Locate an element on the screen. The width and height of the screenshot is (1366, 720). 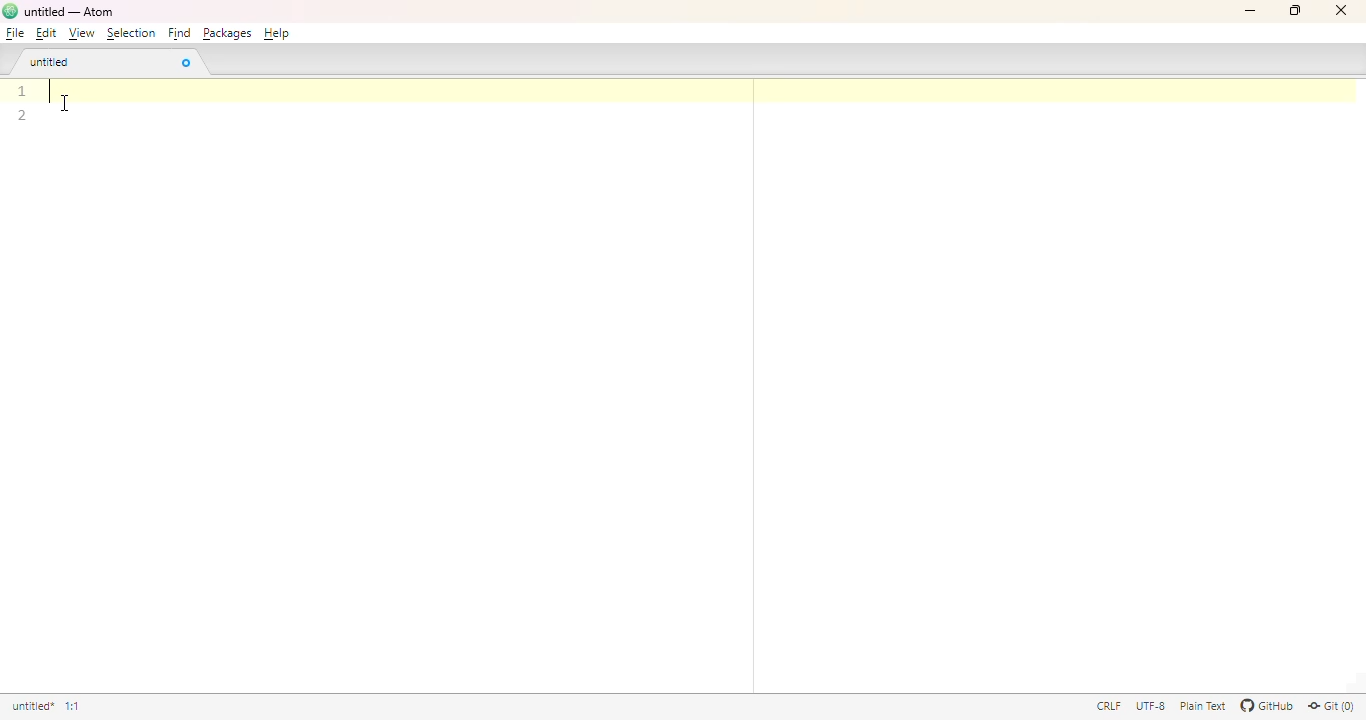
title is located at coordinates (70, 12).